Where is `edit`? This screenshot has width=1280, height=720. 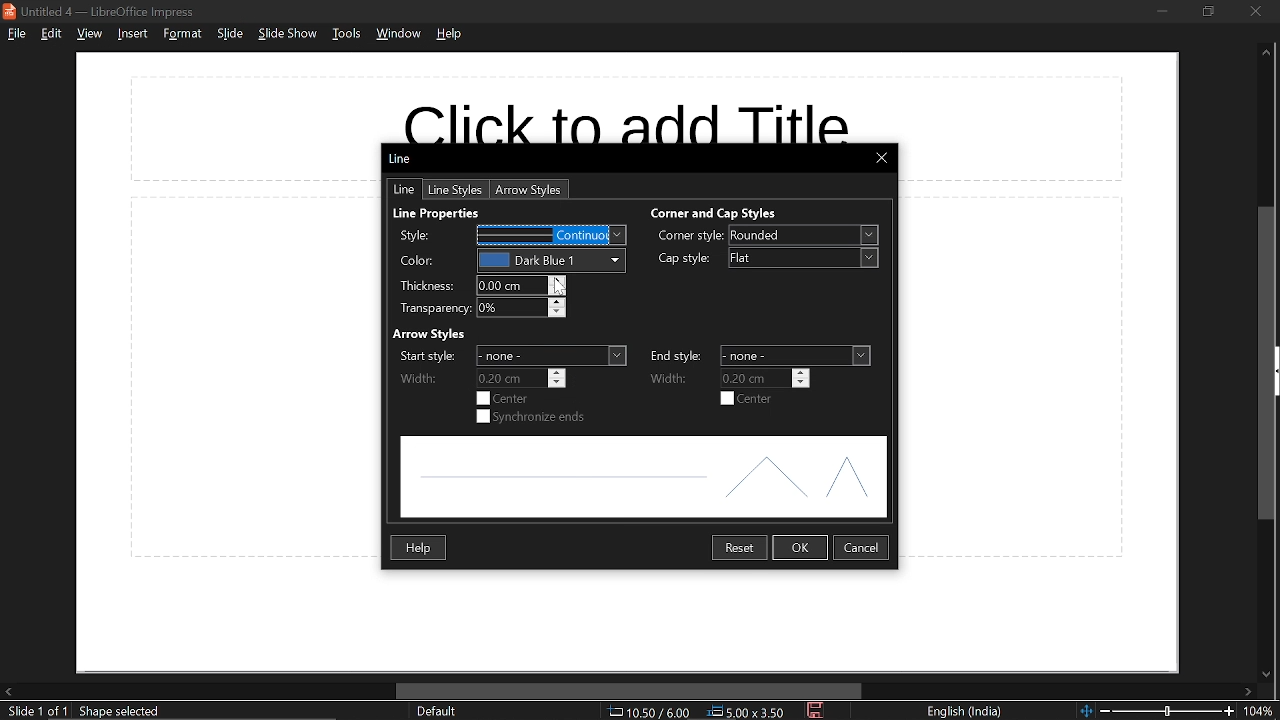 edit is located at coordinates (54, 35).